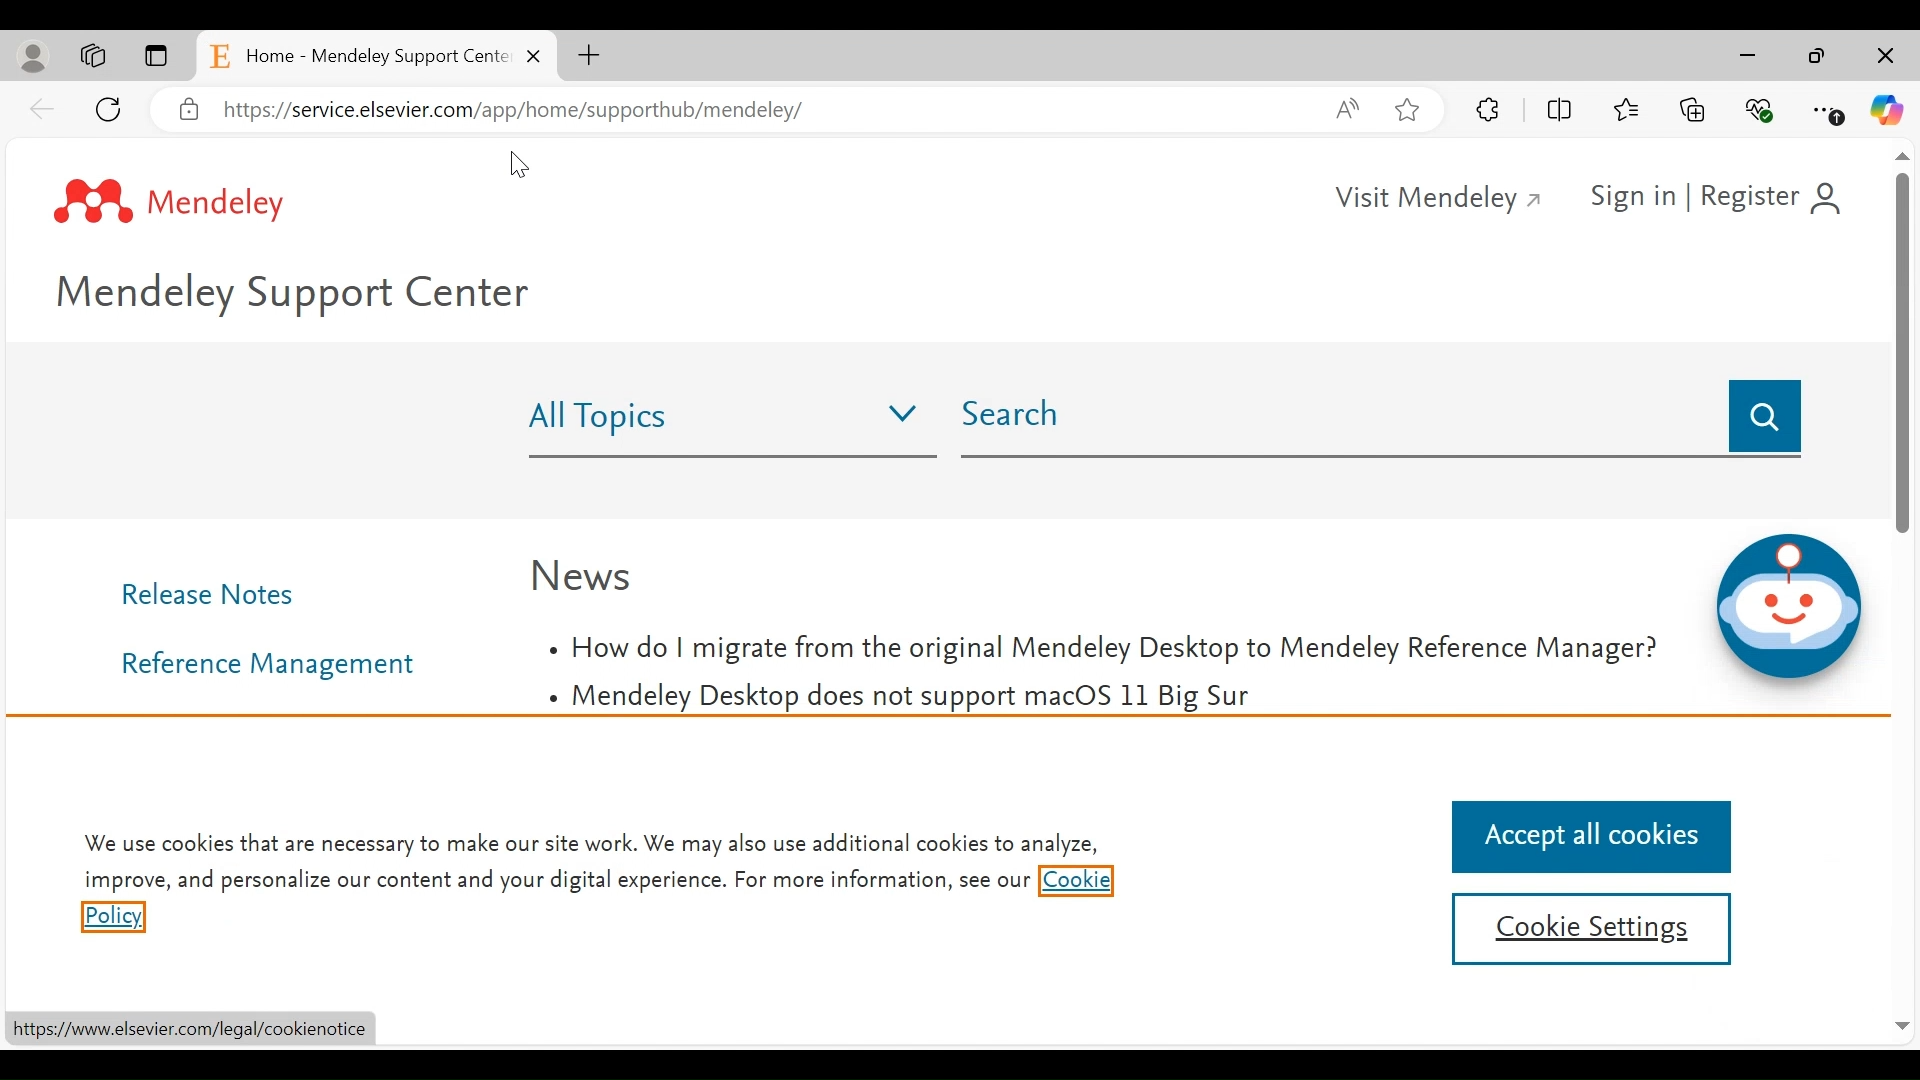  Describe the element at coordinates (1760, 109) in the screenshot. I see `Browser Essentials` at that location.